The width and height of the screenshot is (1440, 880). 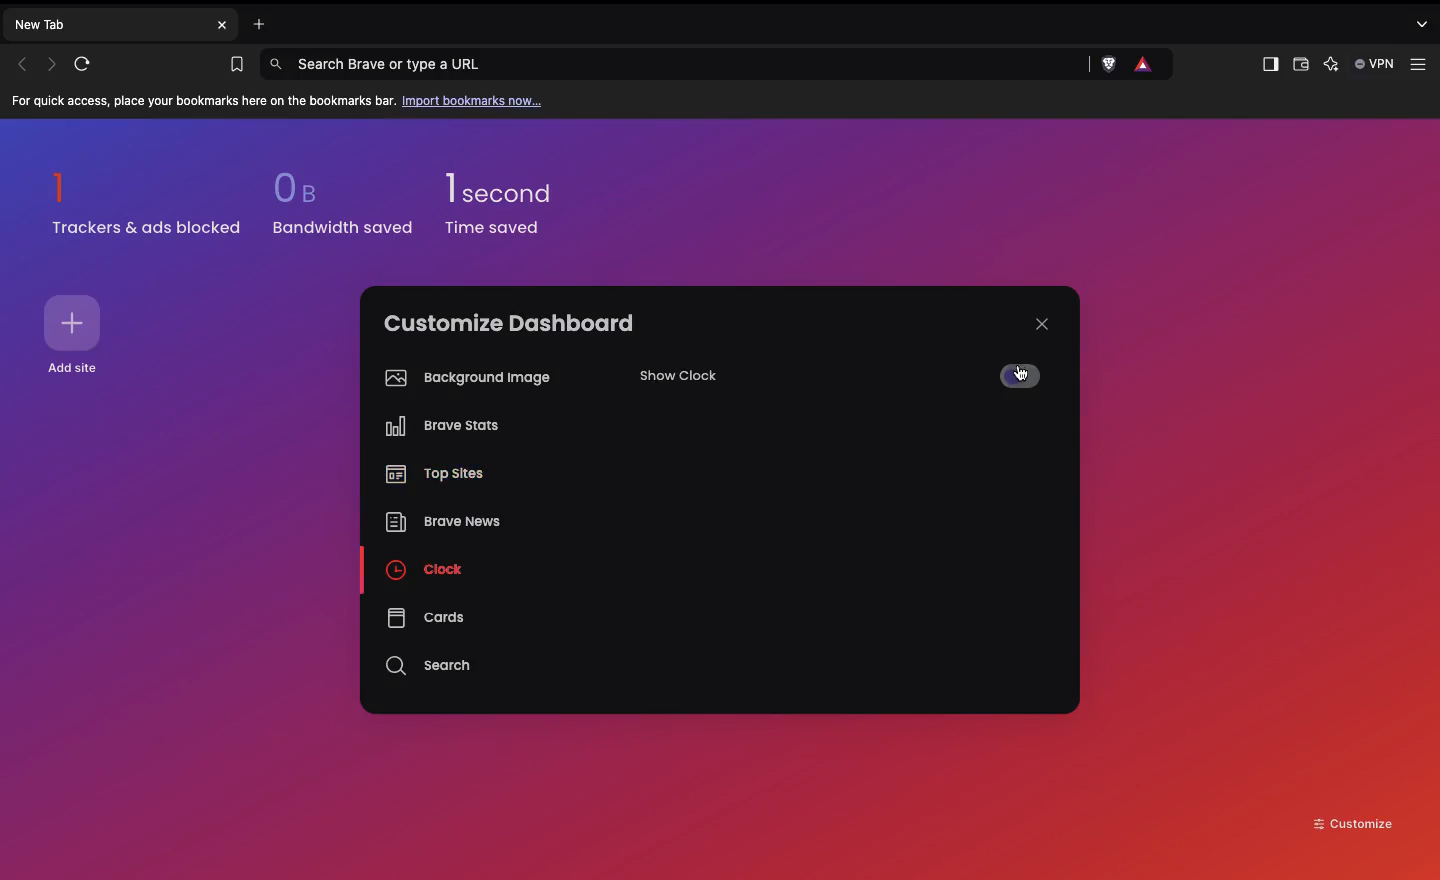 I want to click on New background, so click(x=1032, y=200).